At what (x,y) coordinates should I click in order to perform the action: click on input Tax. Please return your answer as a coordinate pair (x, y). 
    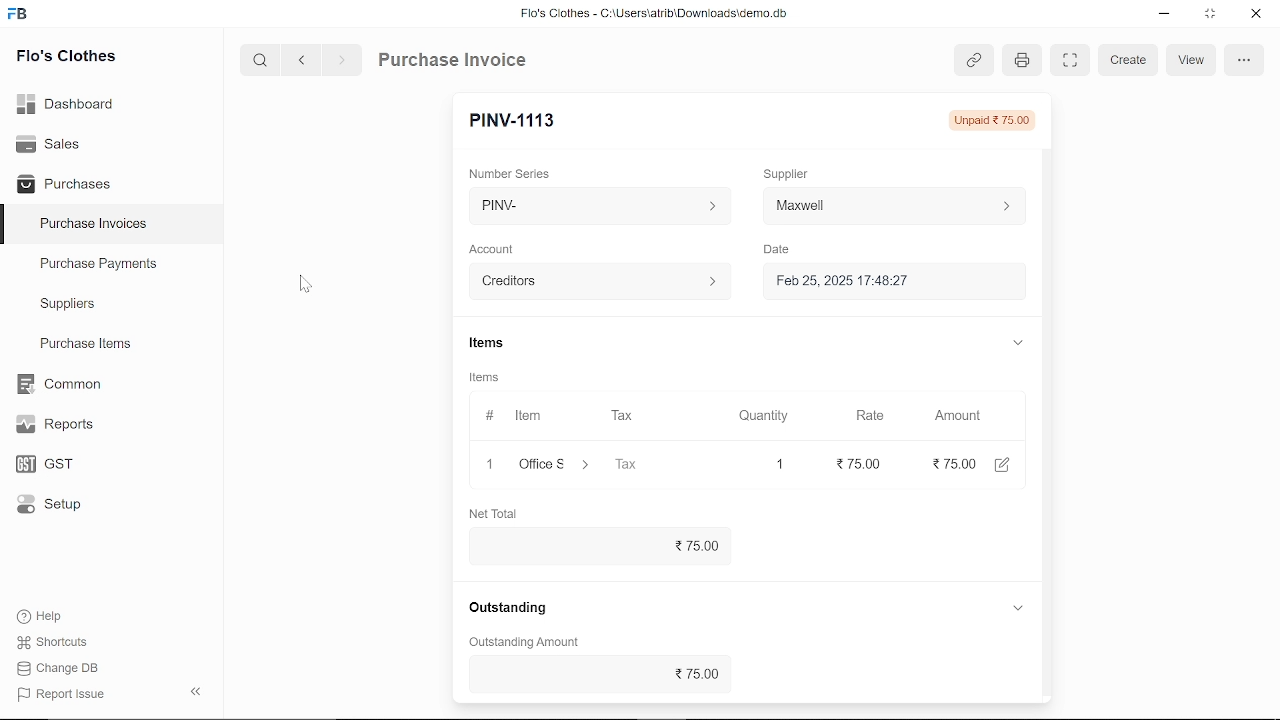
    Looking at the image, I should click on (654, 464).